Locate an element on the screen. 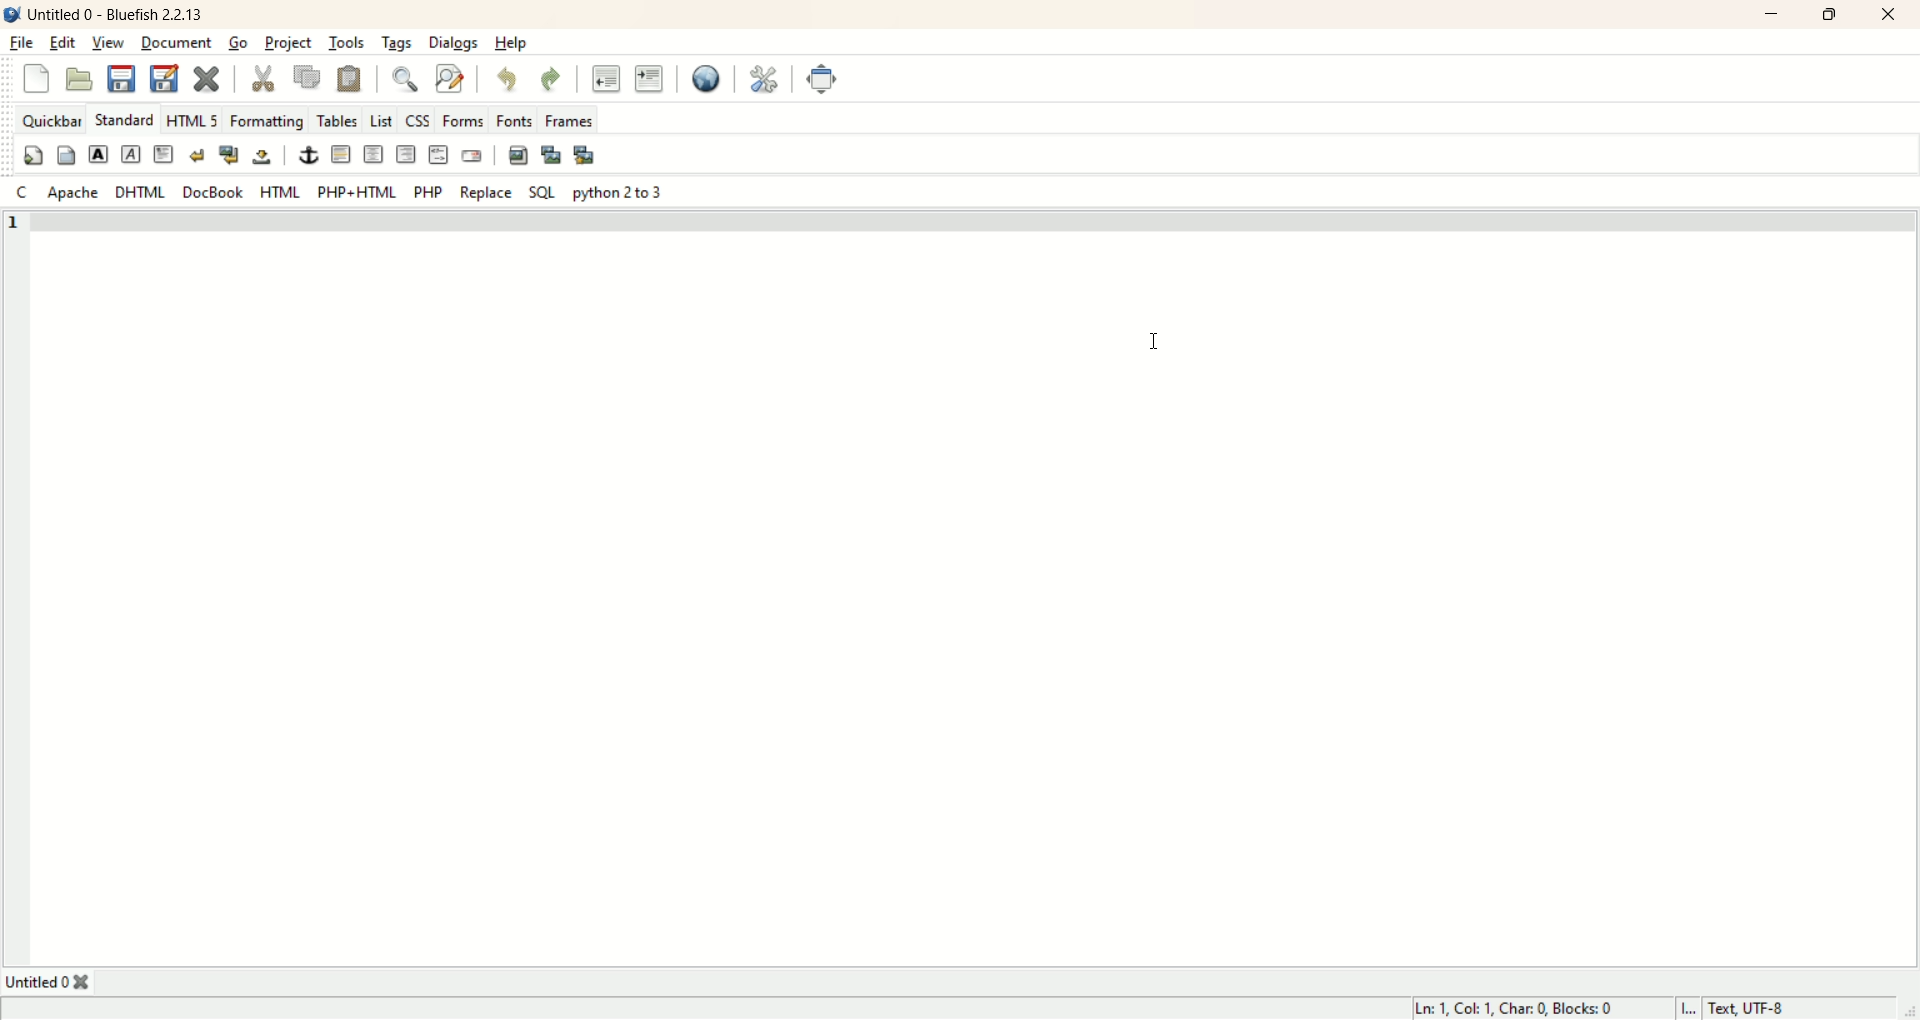  Docbook is located at coordinates (217, 194).